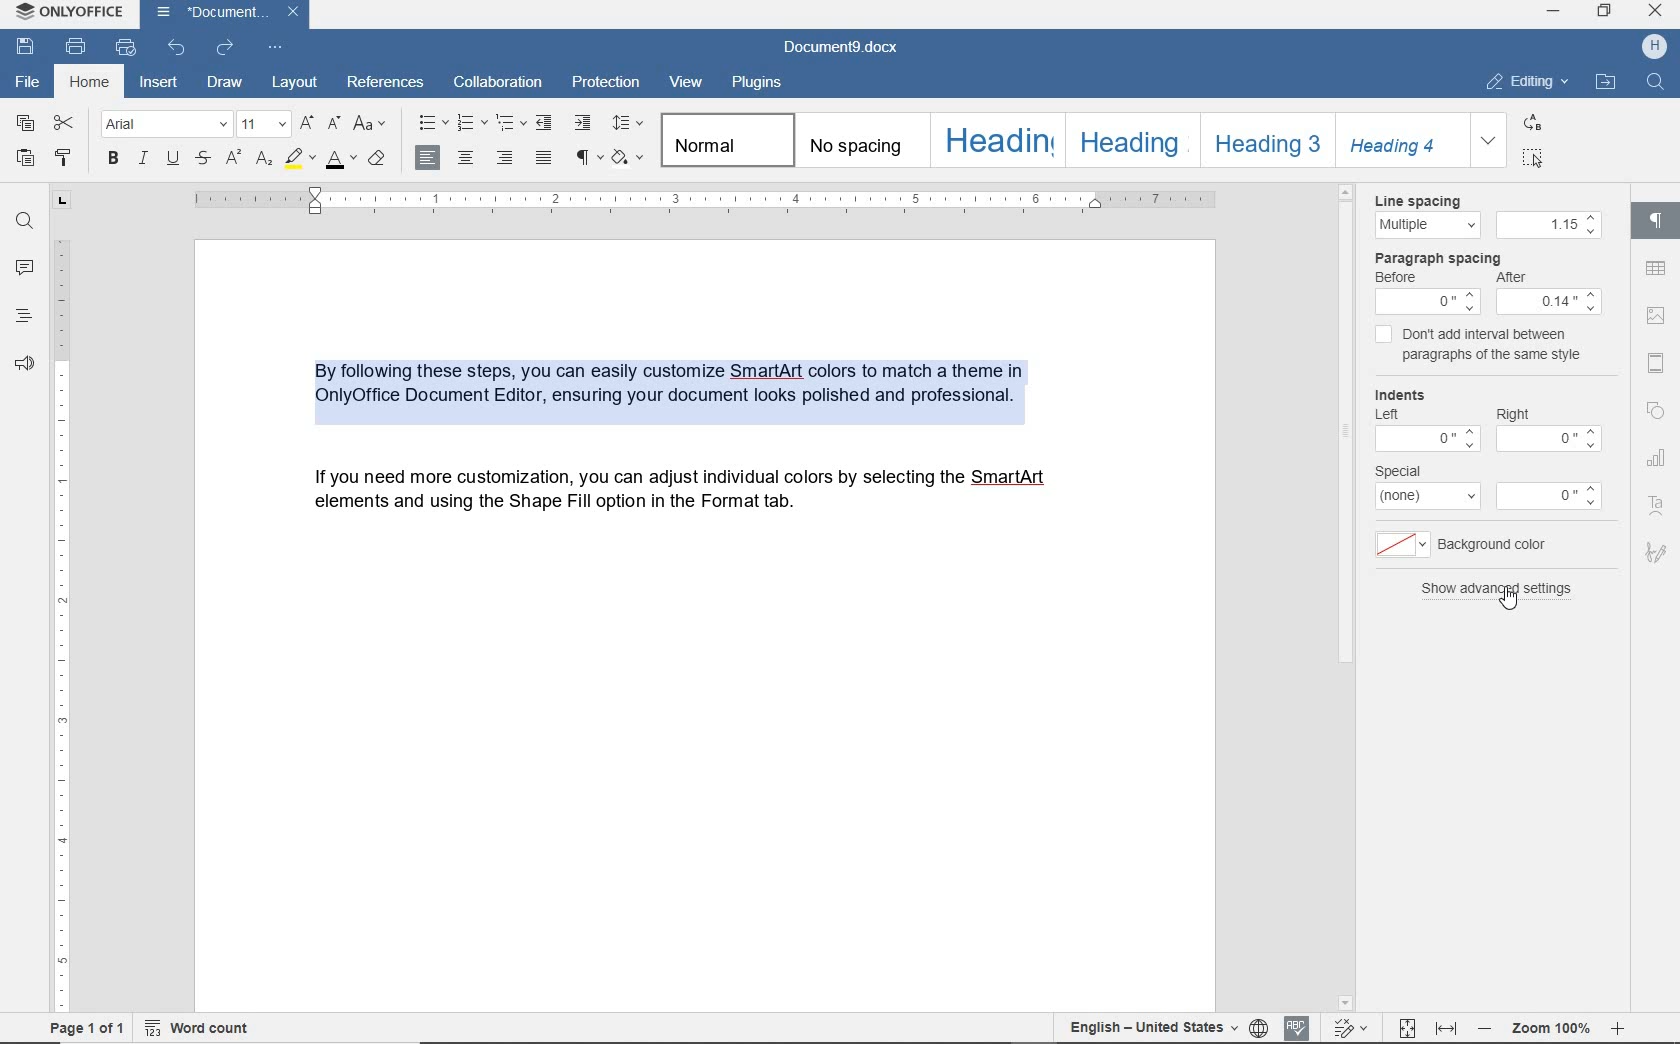 This screenshot has height=1044, width=1680. Describe the element at coordinates (24, 221) in the screenshot. I see `find` at that location.